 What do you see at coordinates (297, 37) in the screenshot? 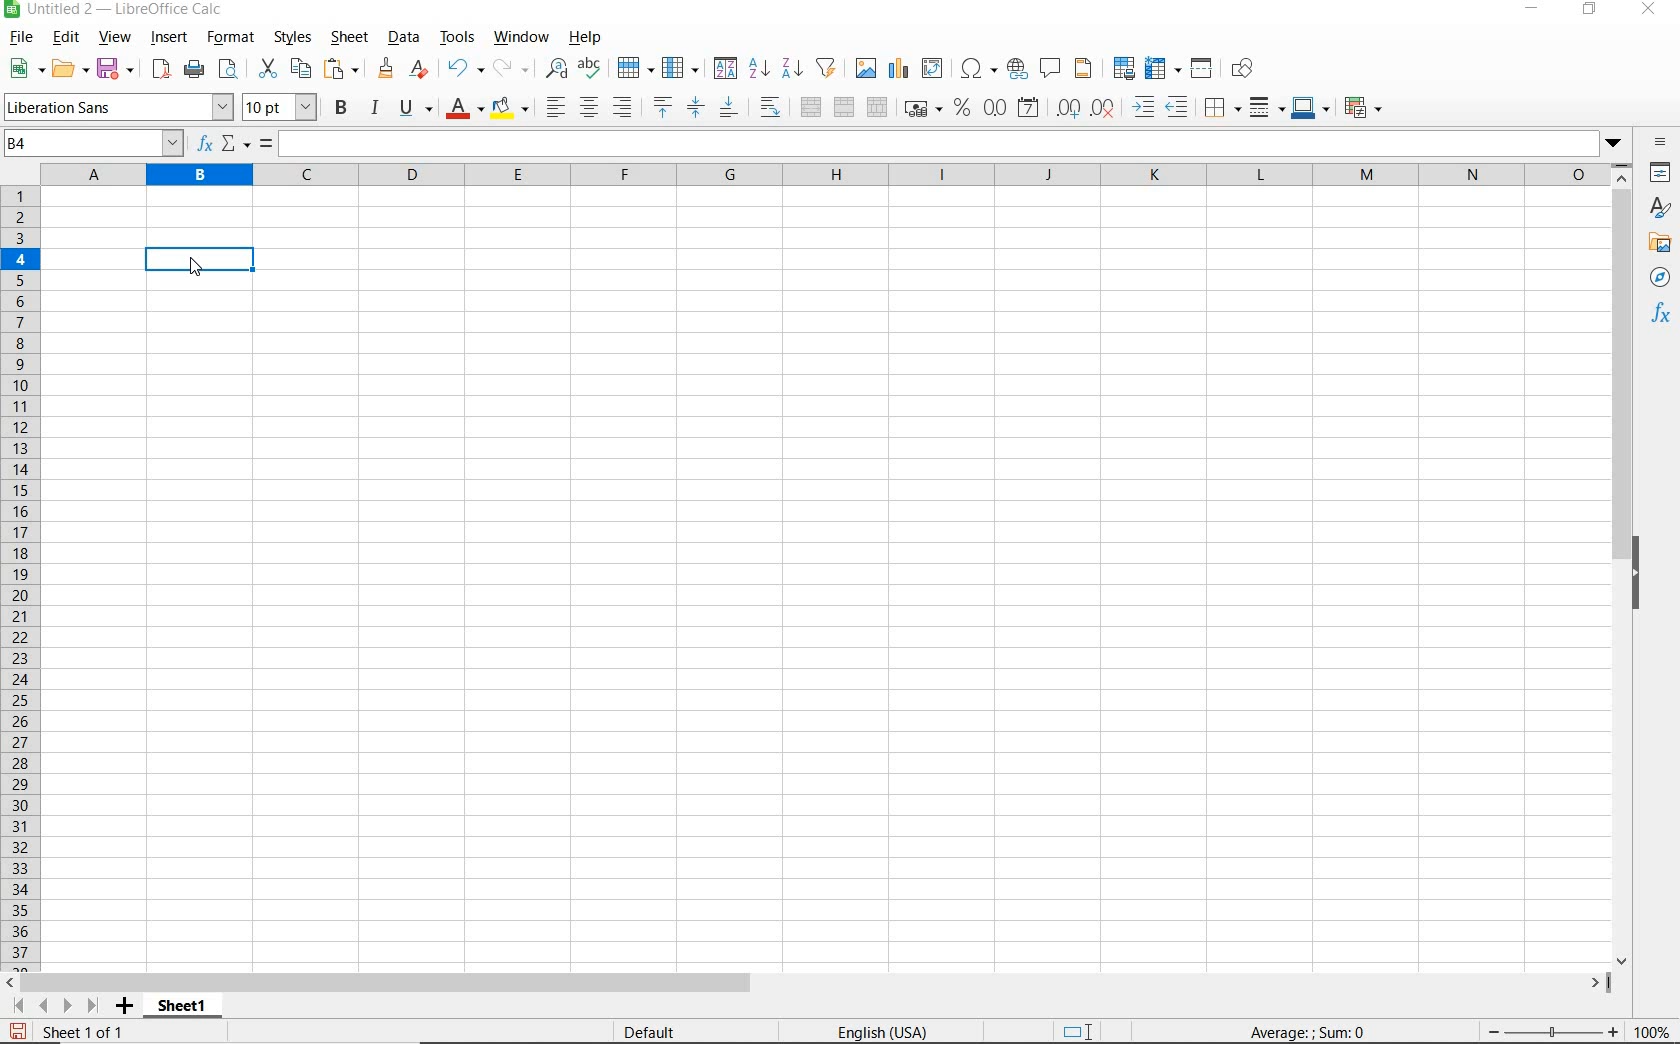
I see `styles` at bounding box center [297, 37].